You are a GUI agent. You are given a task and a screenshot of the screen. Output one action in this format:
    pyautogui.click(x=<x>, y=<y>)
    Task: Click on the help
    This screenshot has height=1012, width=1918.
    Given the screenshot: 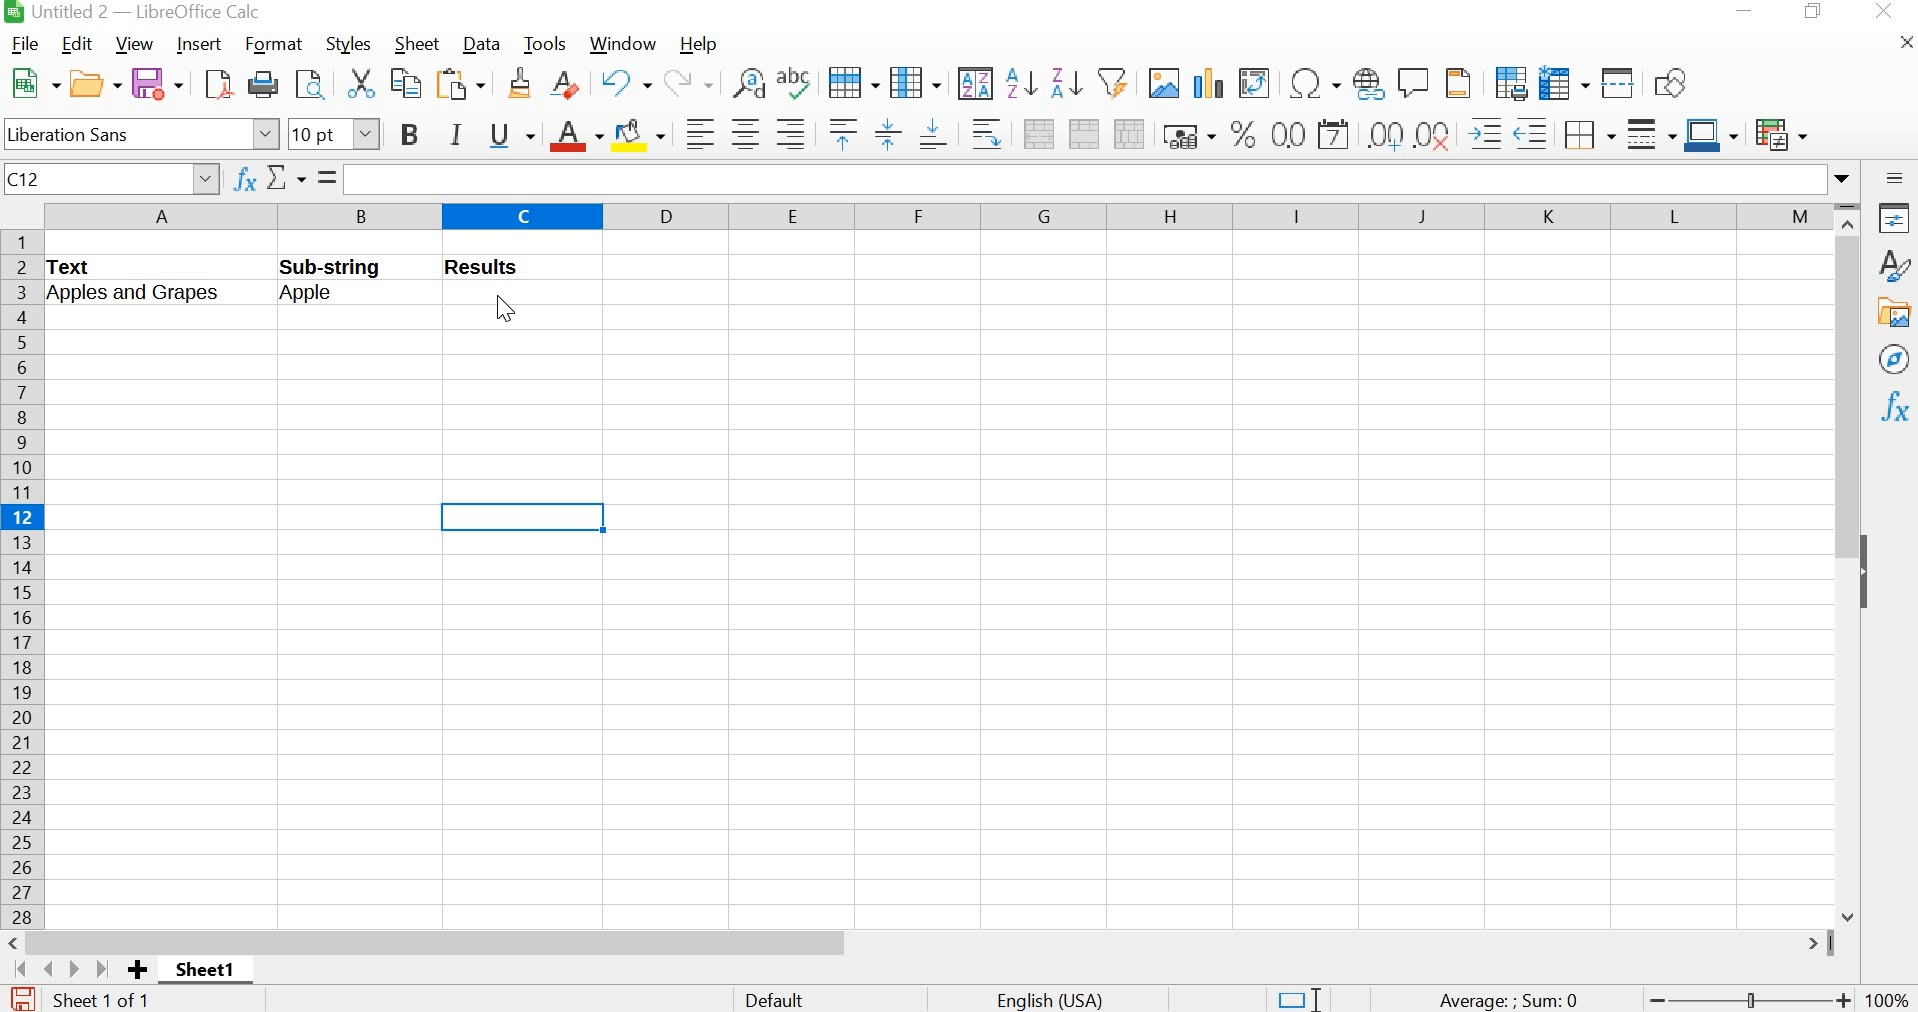 What is the action you would take?
    pyautogui.click(x=704, y=43)
    